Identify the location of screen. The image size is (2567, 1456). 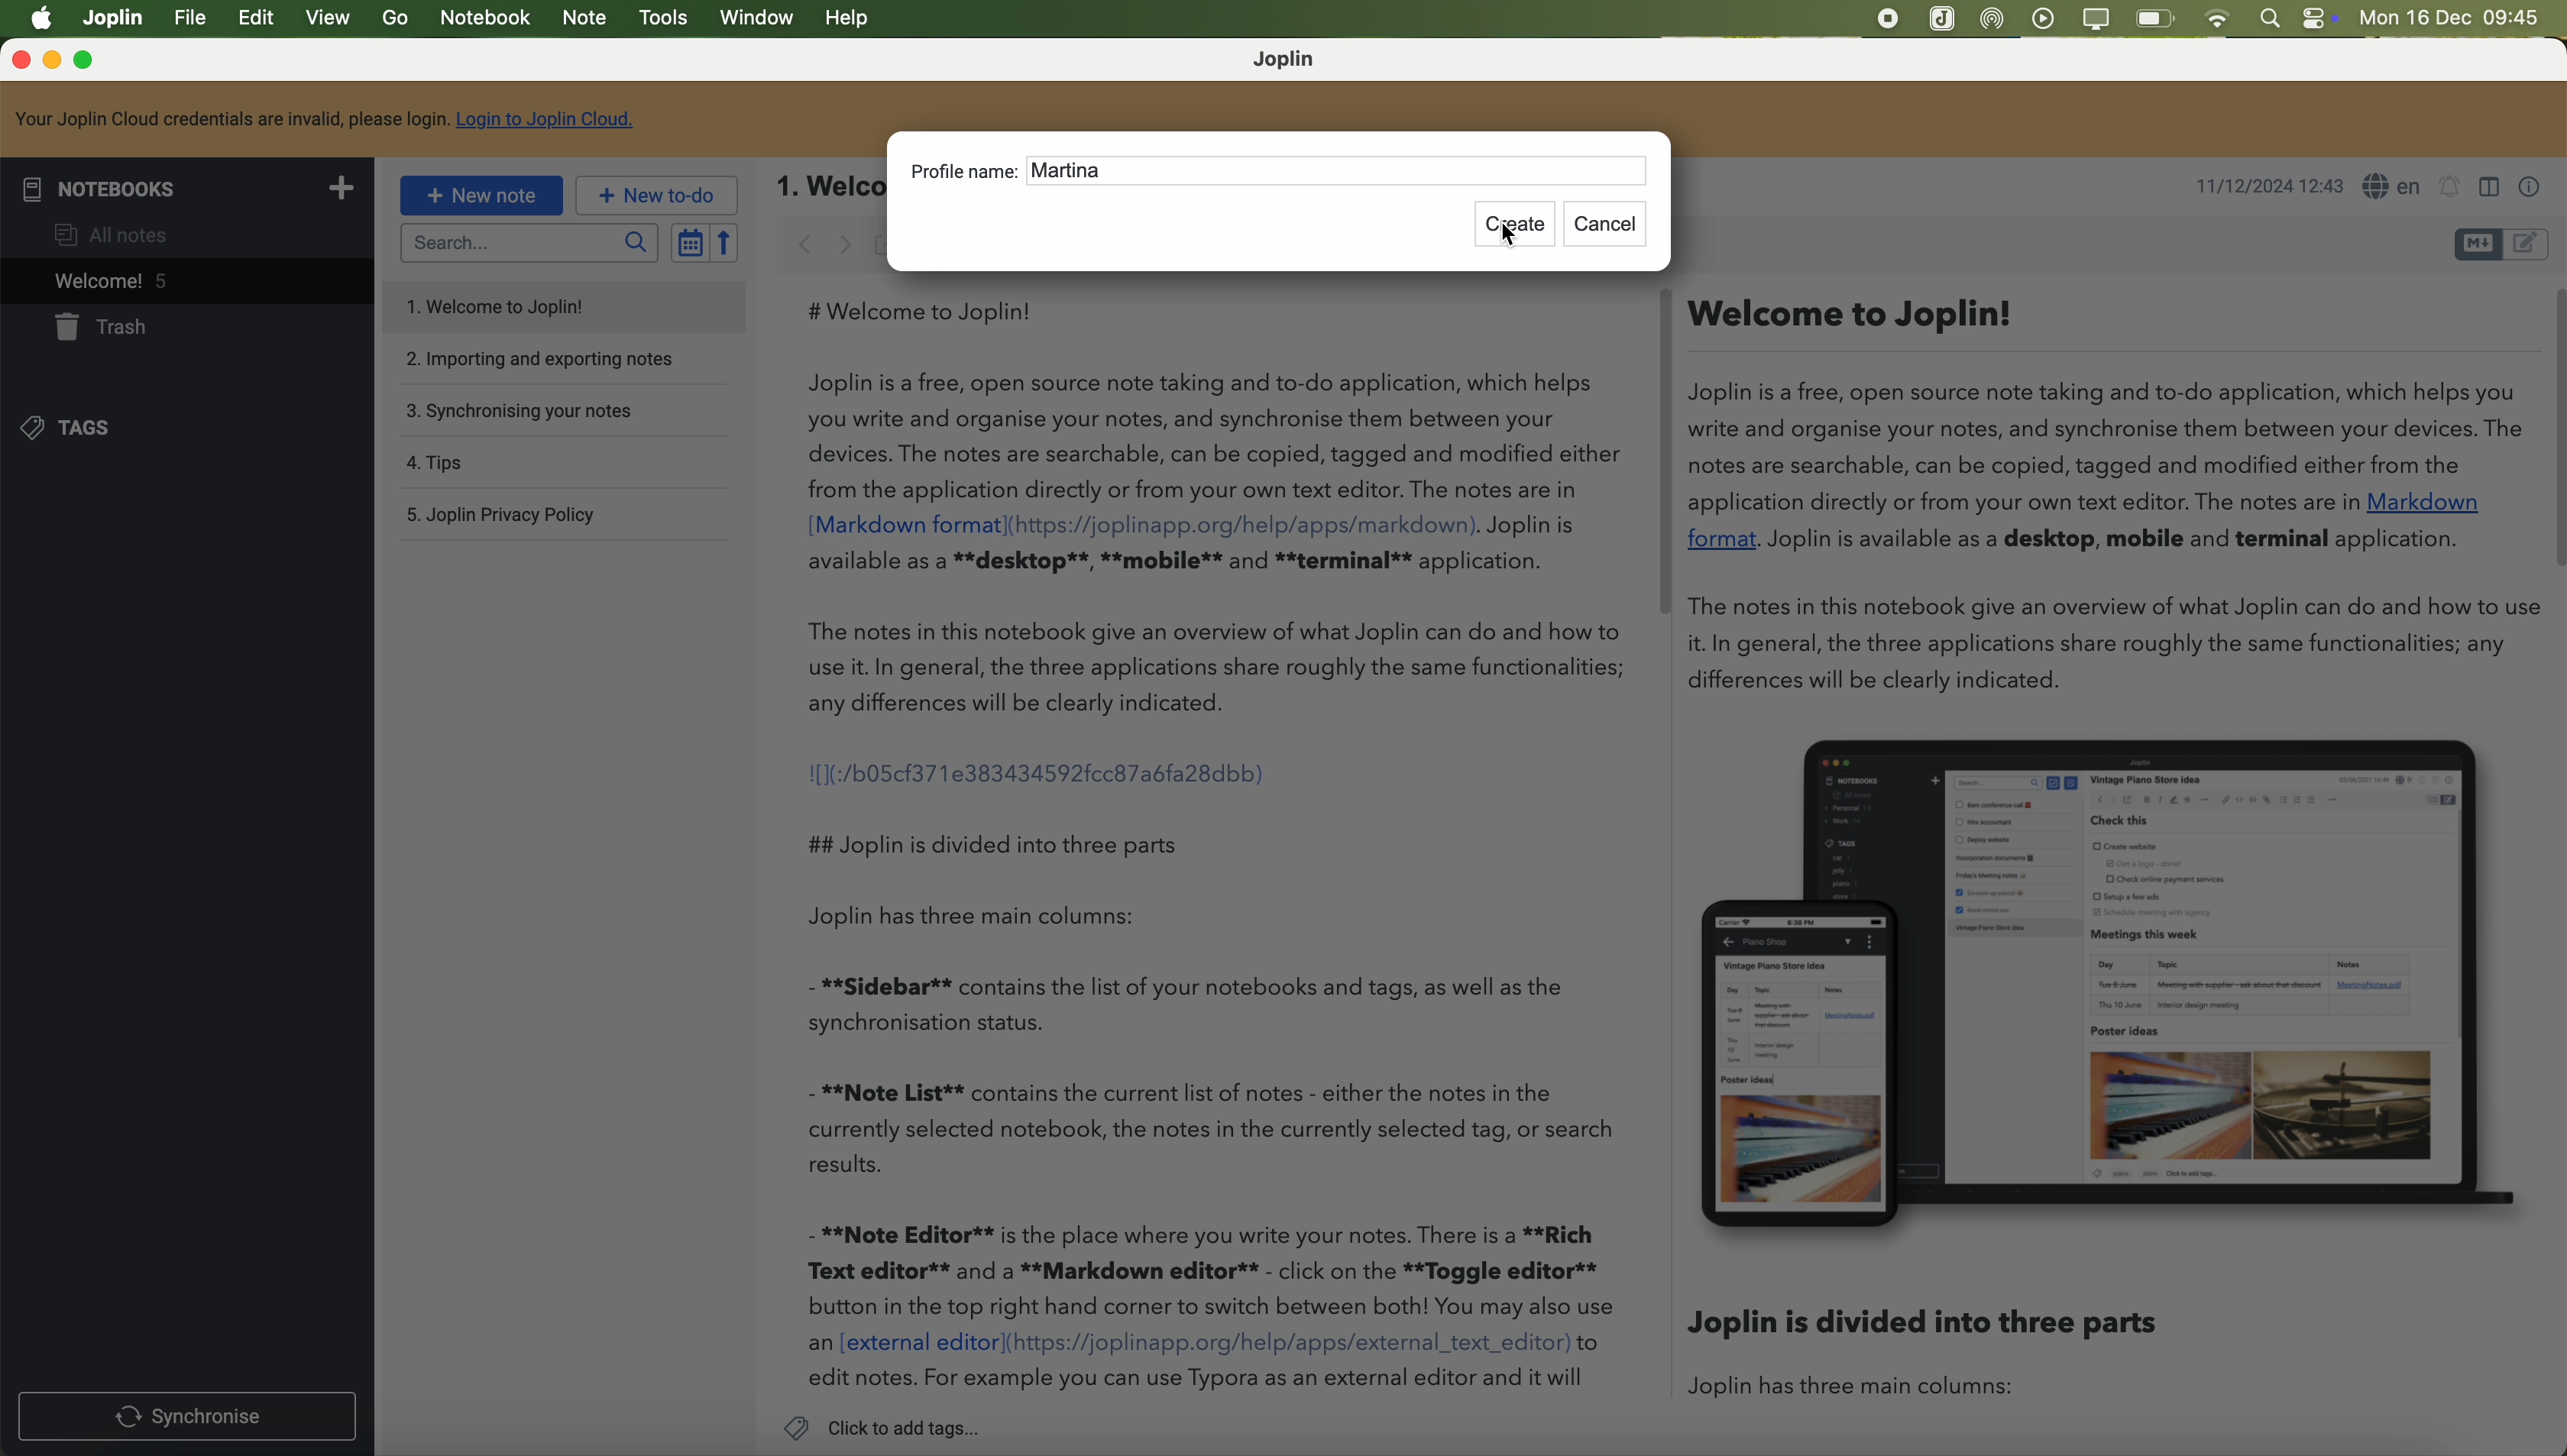
(2097, 20).